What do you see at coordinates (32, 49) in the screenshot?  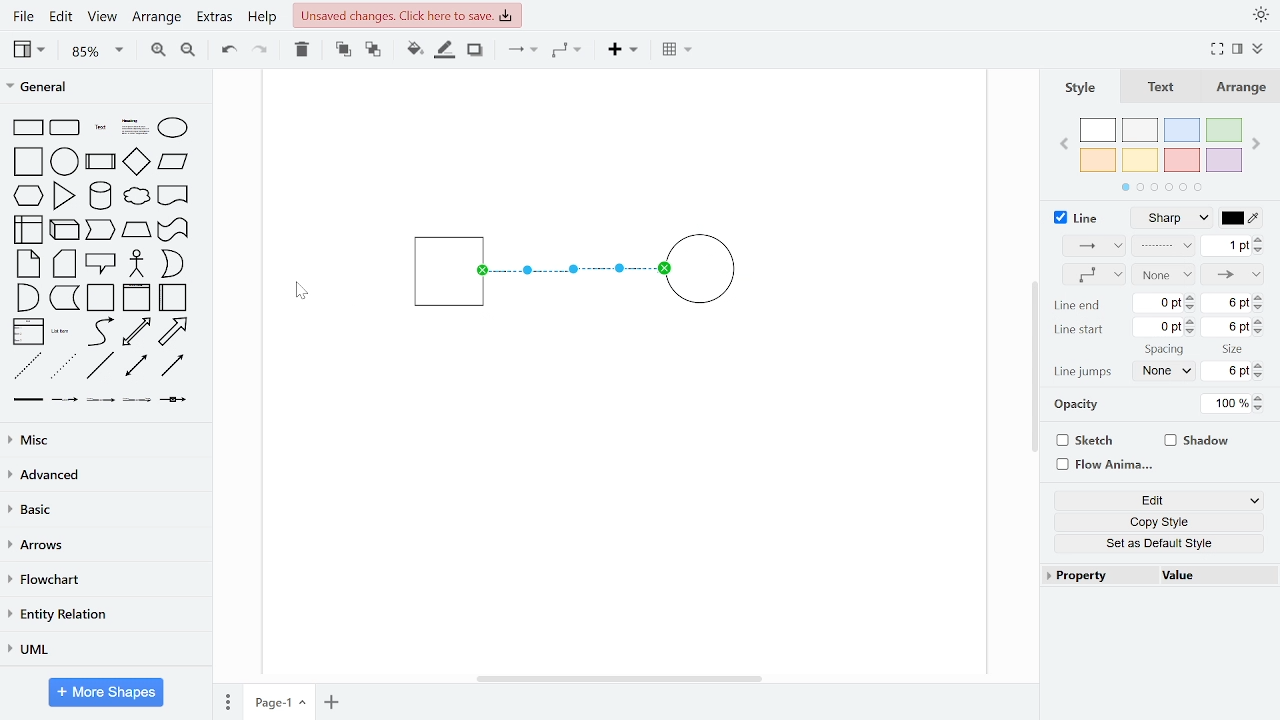 I see `view` at bounding box center [32, 49].